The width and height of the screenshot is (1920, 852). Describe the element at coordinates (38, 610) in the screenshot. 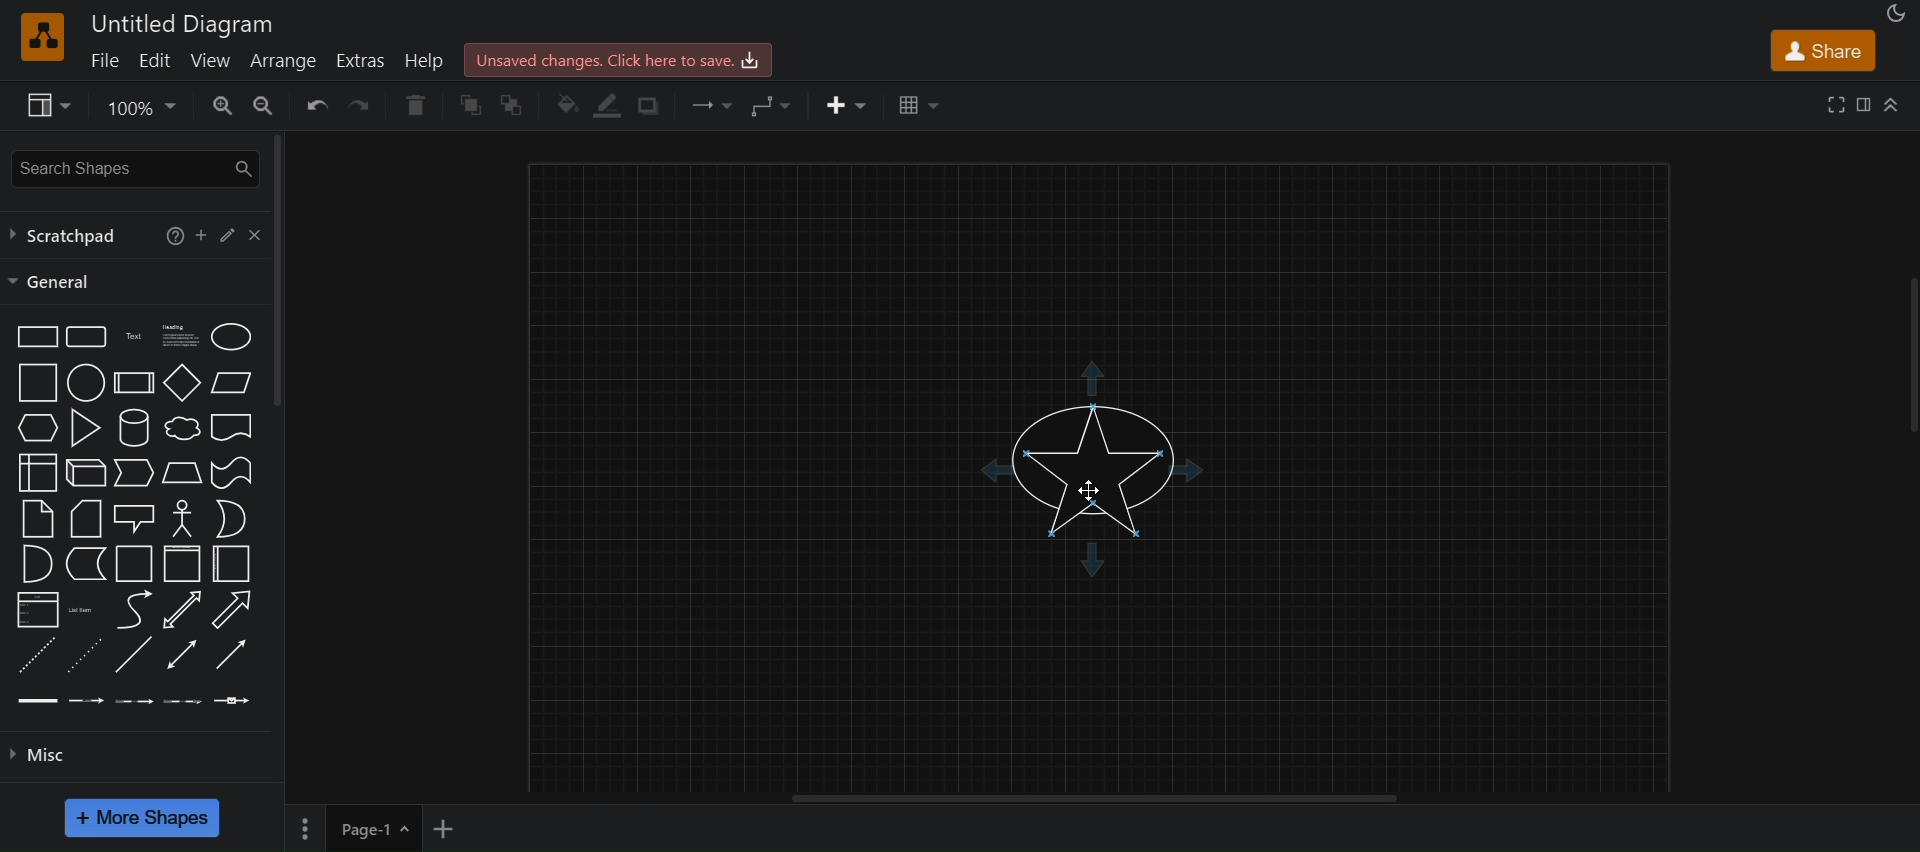

I see `list` at that location.